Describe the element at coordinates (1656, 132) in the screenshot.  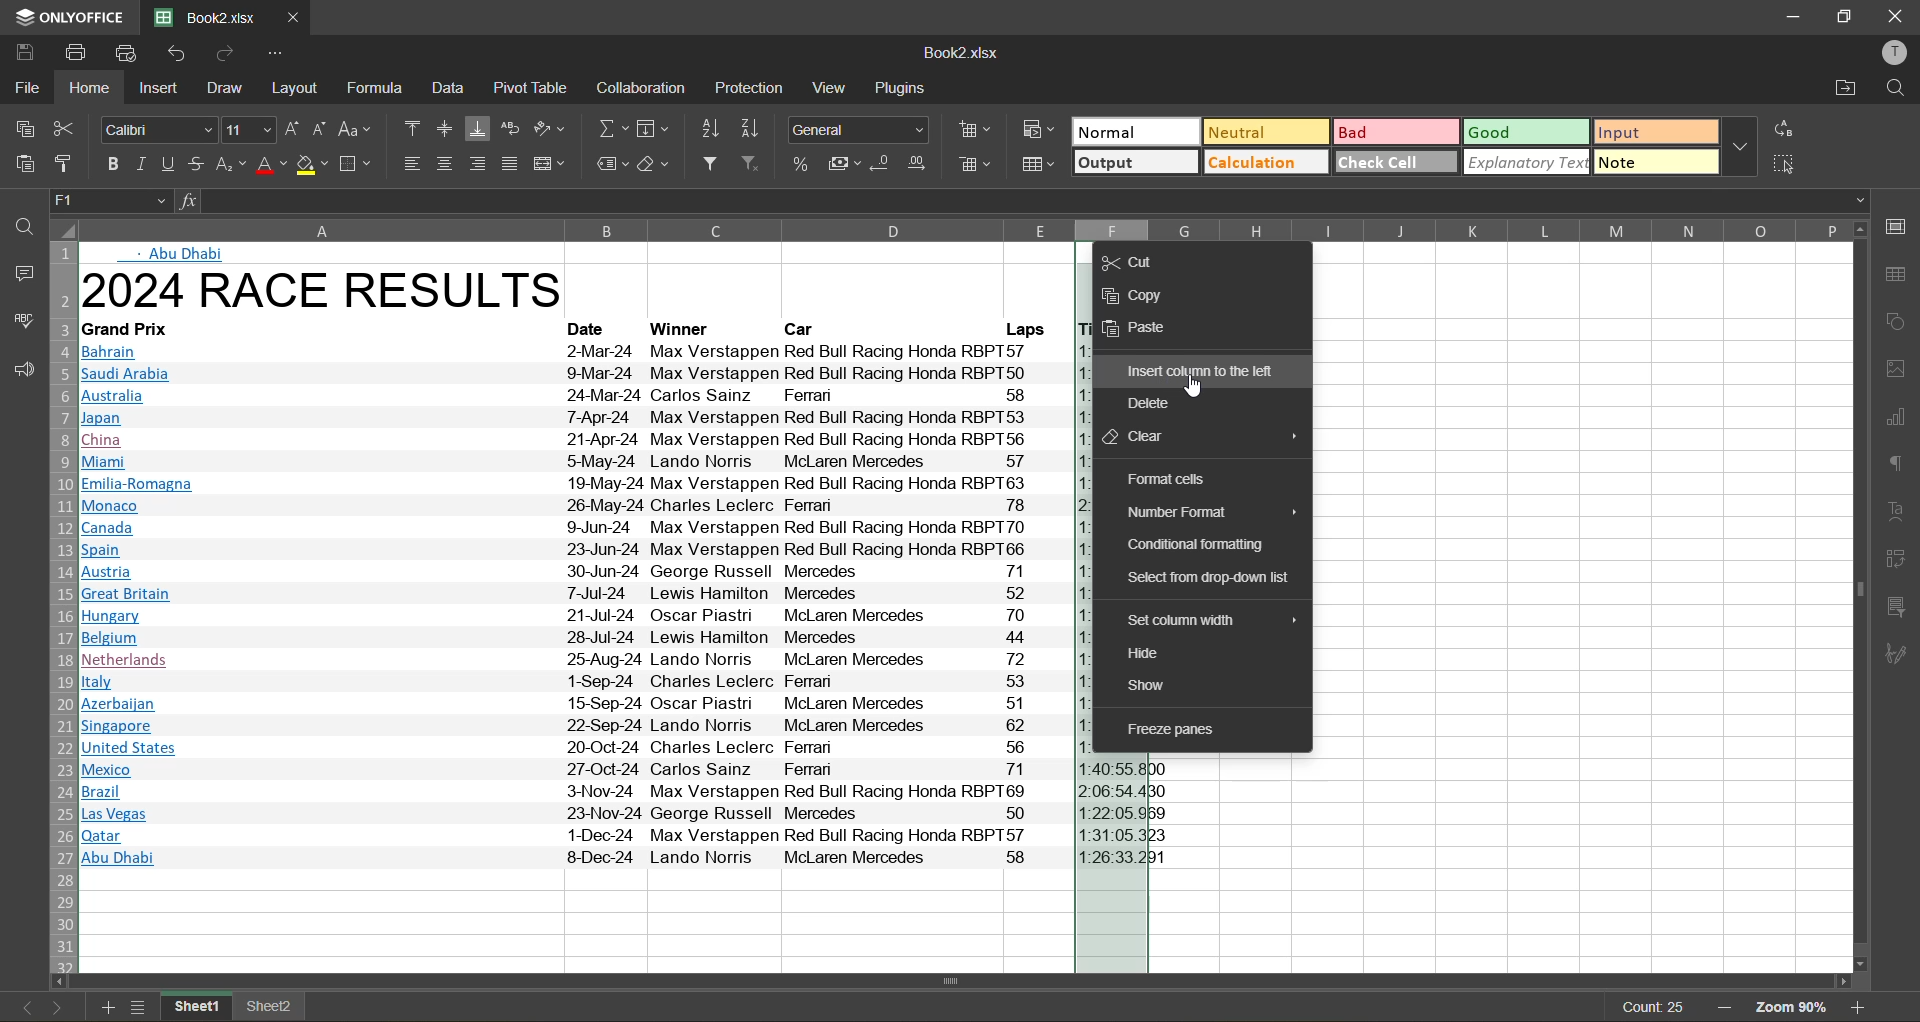
I see `input` at that location.